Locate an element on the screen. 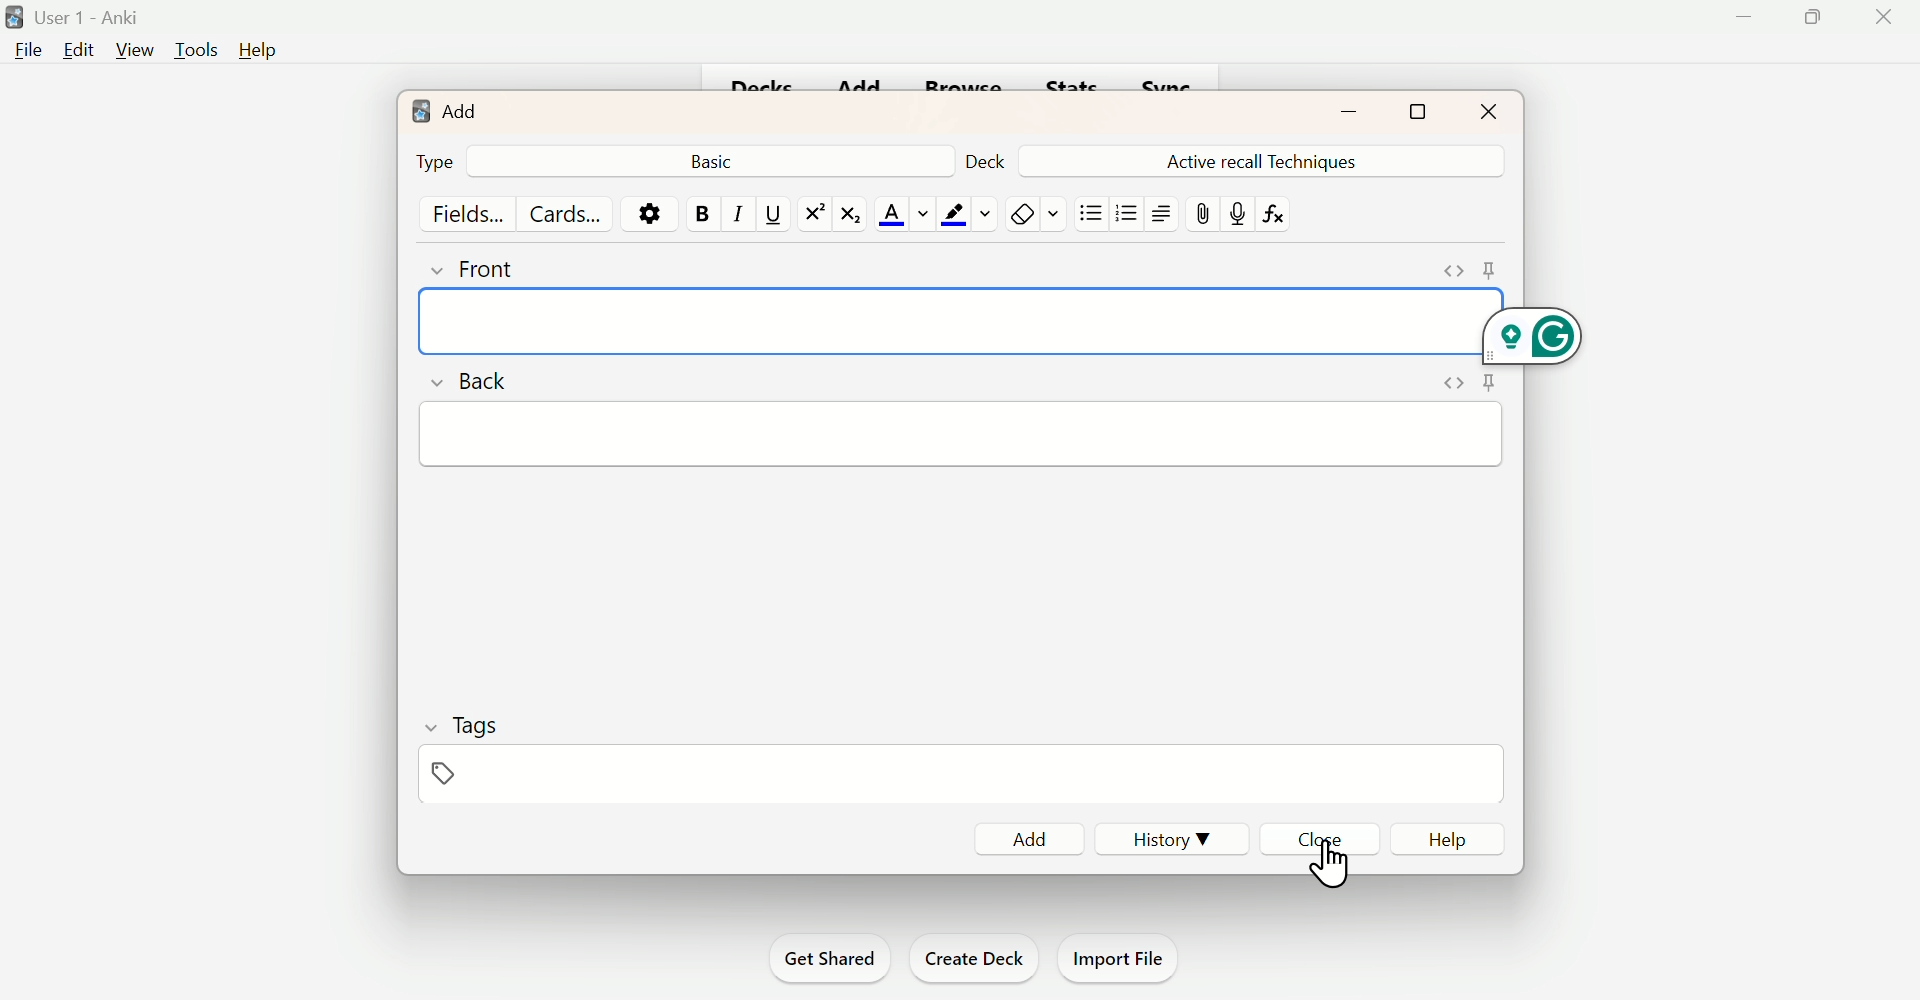 Image resolution: width=1920 pixels, height=1000 pixels. minimise is located at coordinates (1337, 112).